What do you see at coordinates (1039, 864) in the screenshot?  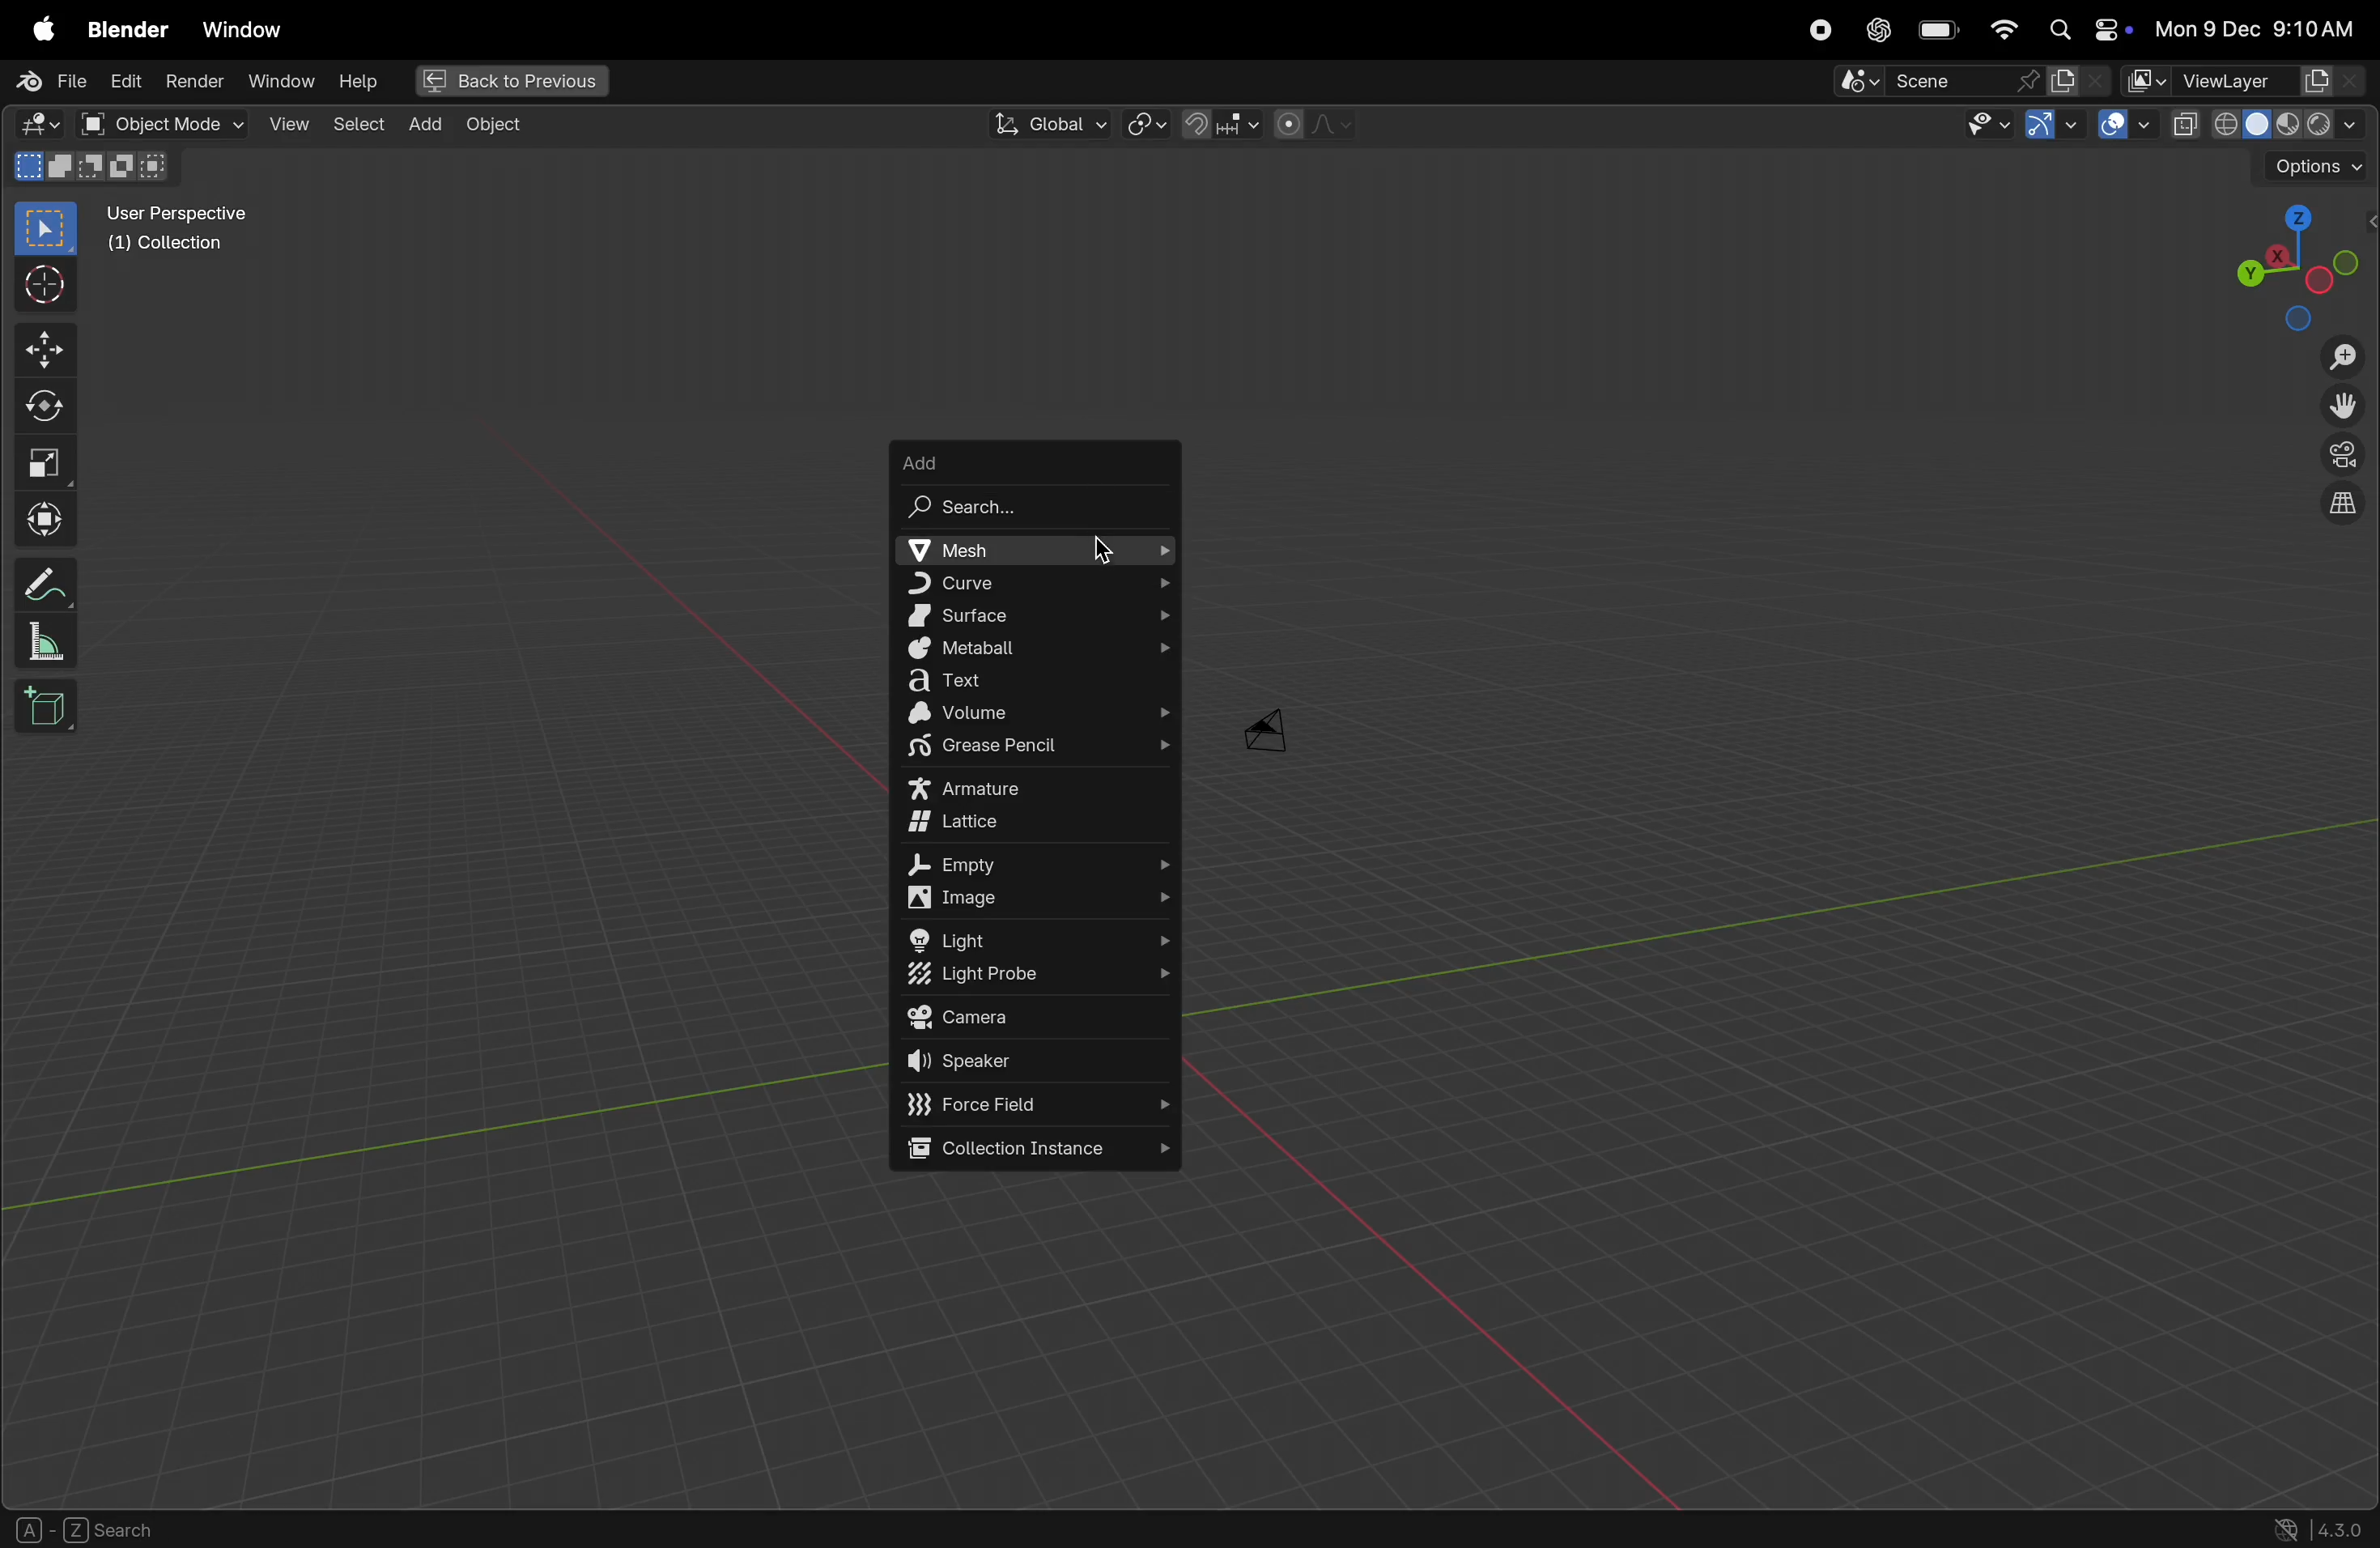 I see `empty` at bounding box center [1039, 864].